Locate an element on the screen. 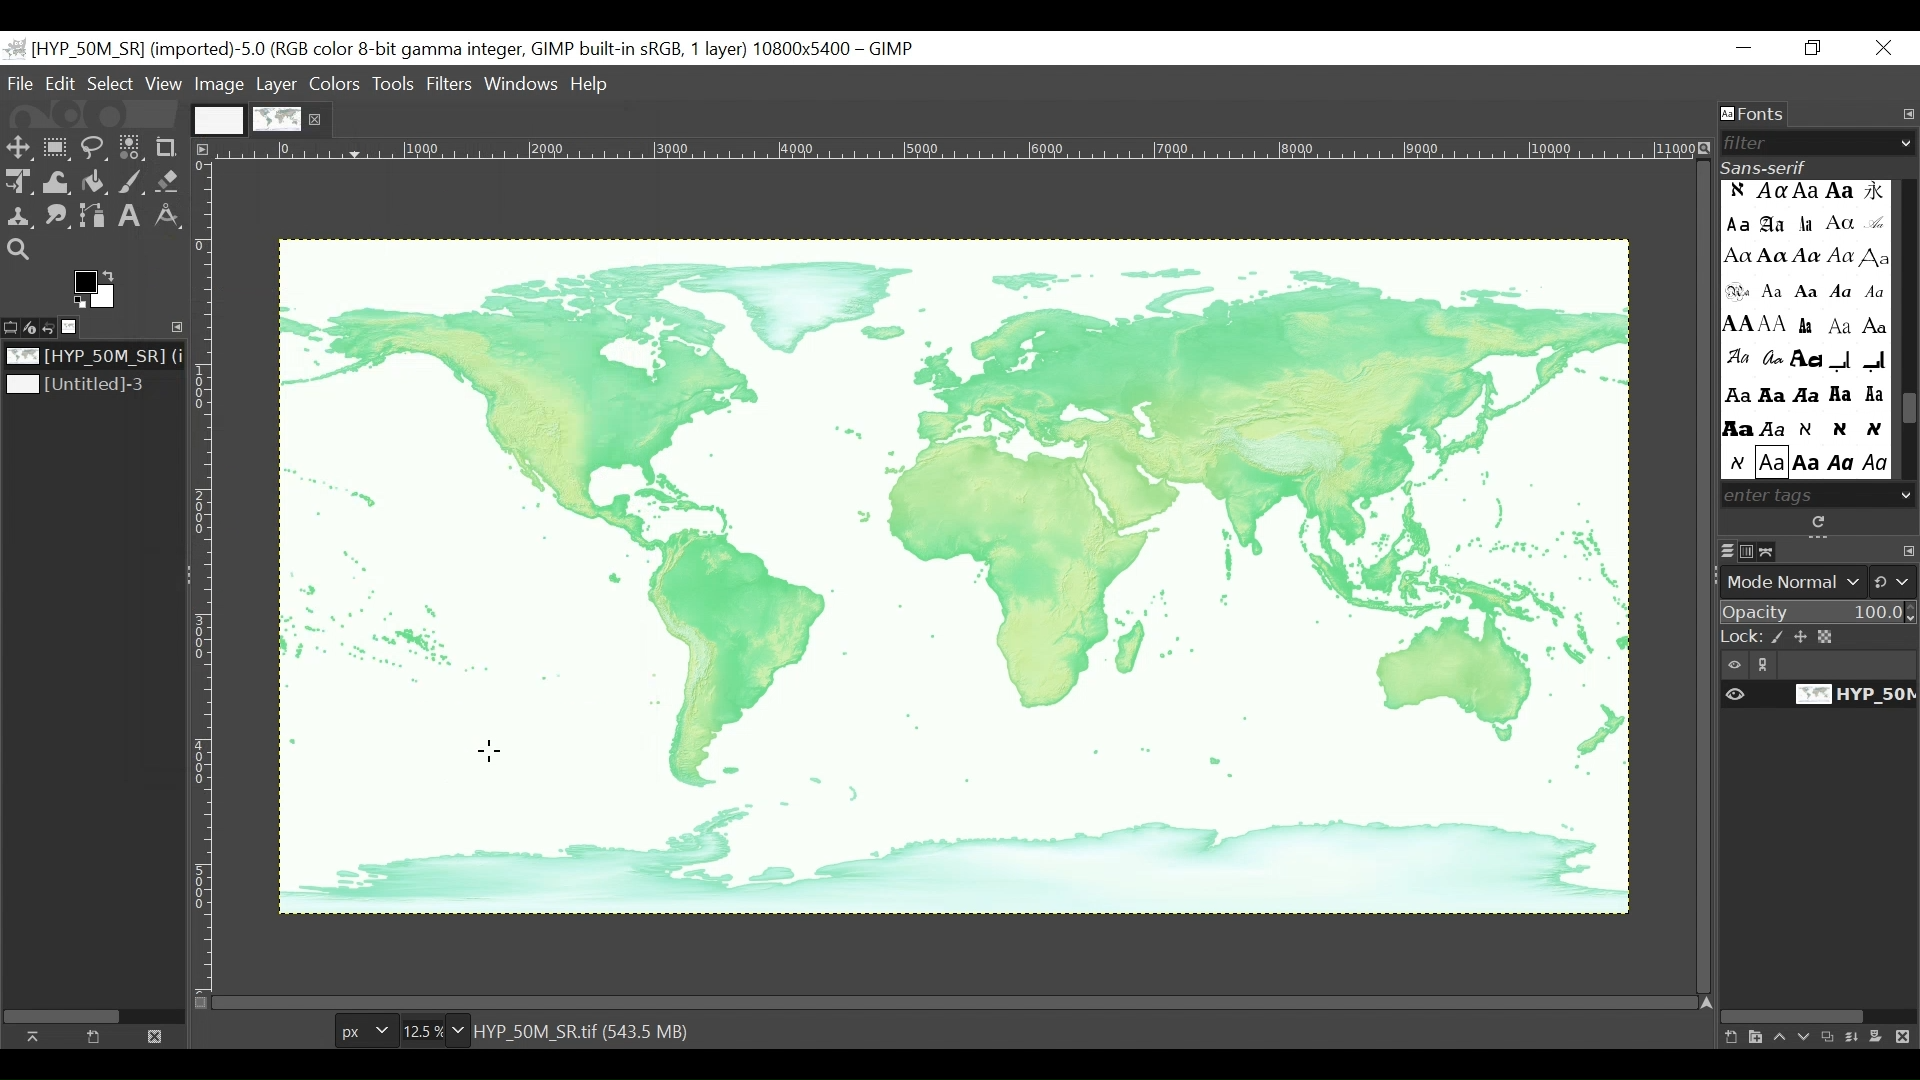  Scroll down is located at coordinates (1907, 494).